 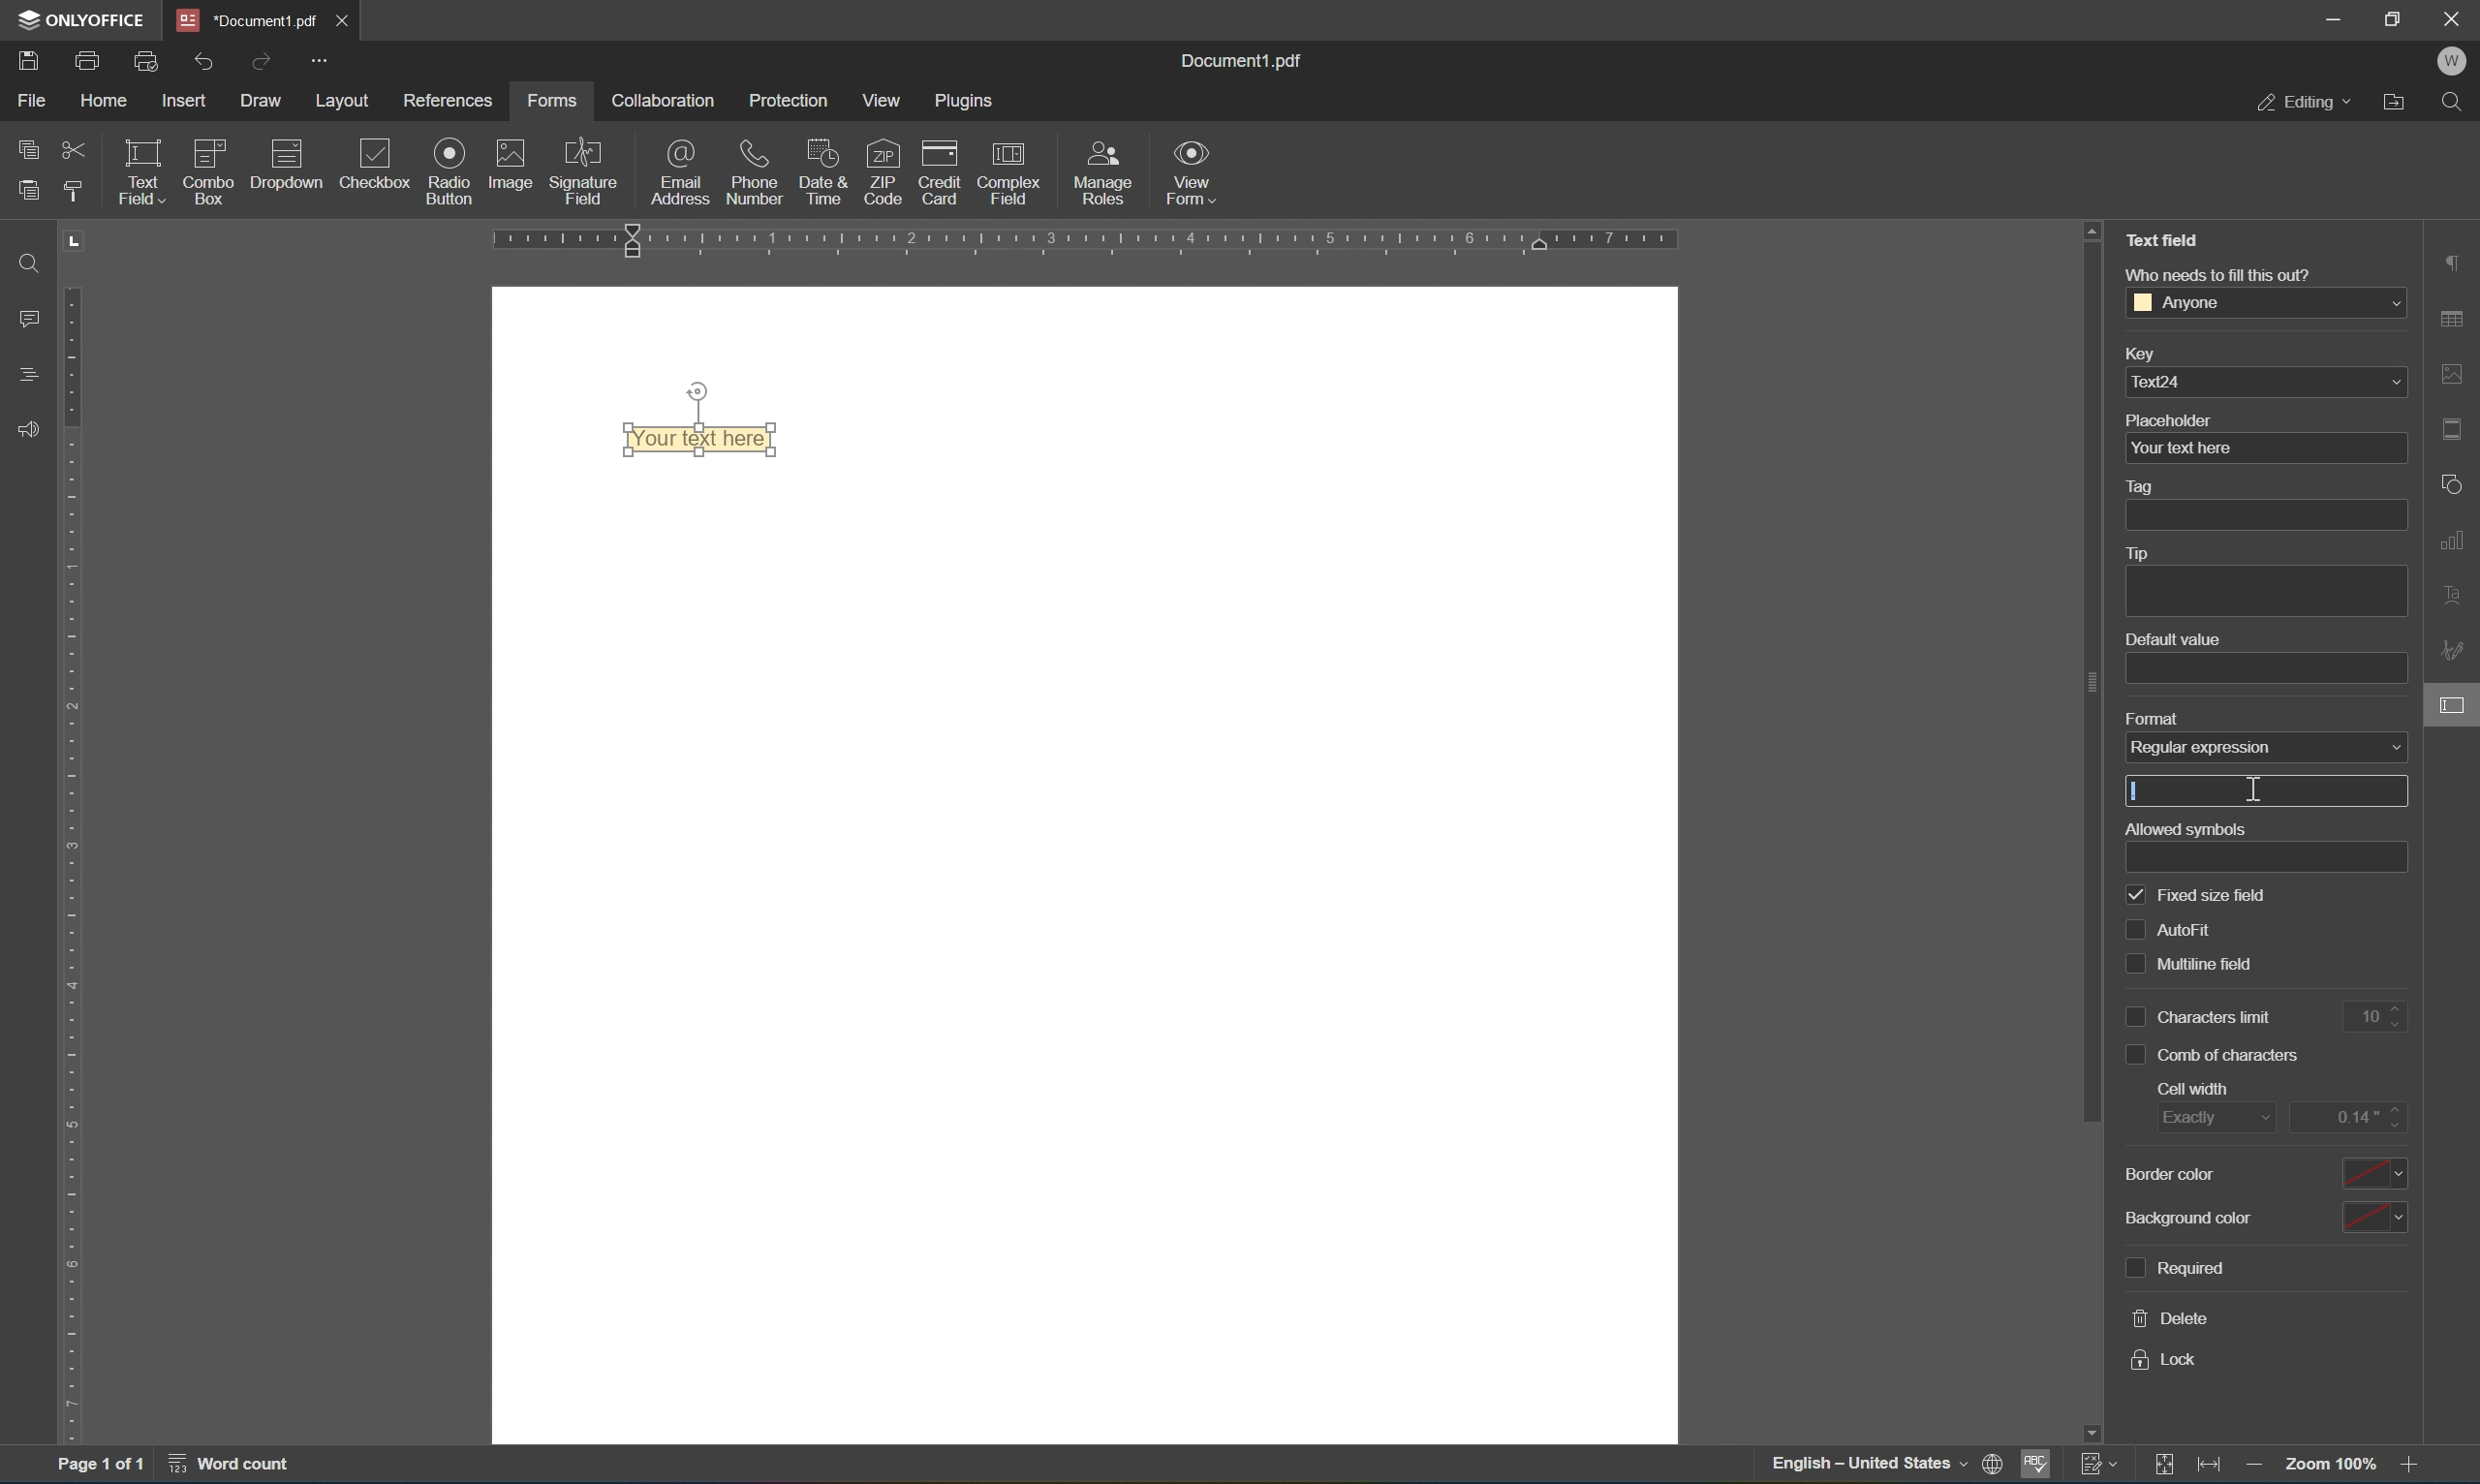 What do you see at coordinates (2177, 930) in the screenshot?
I see `autofit` at bounding box center [2177, 930].